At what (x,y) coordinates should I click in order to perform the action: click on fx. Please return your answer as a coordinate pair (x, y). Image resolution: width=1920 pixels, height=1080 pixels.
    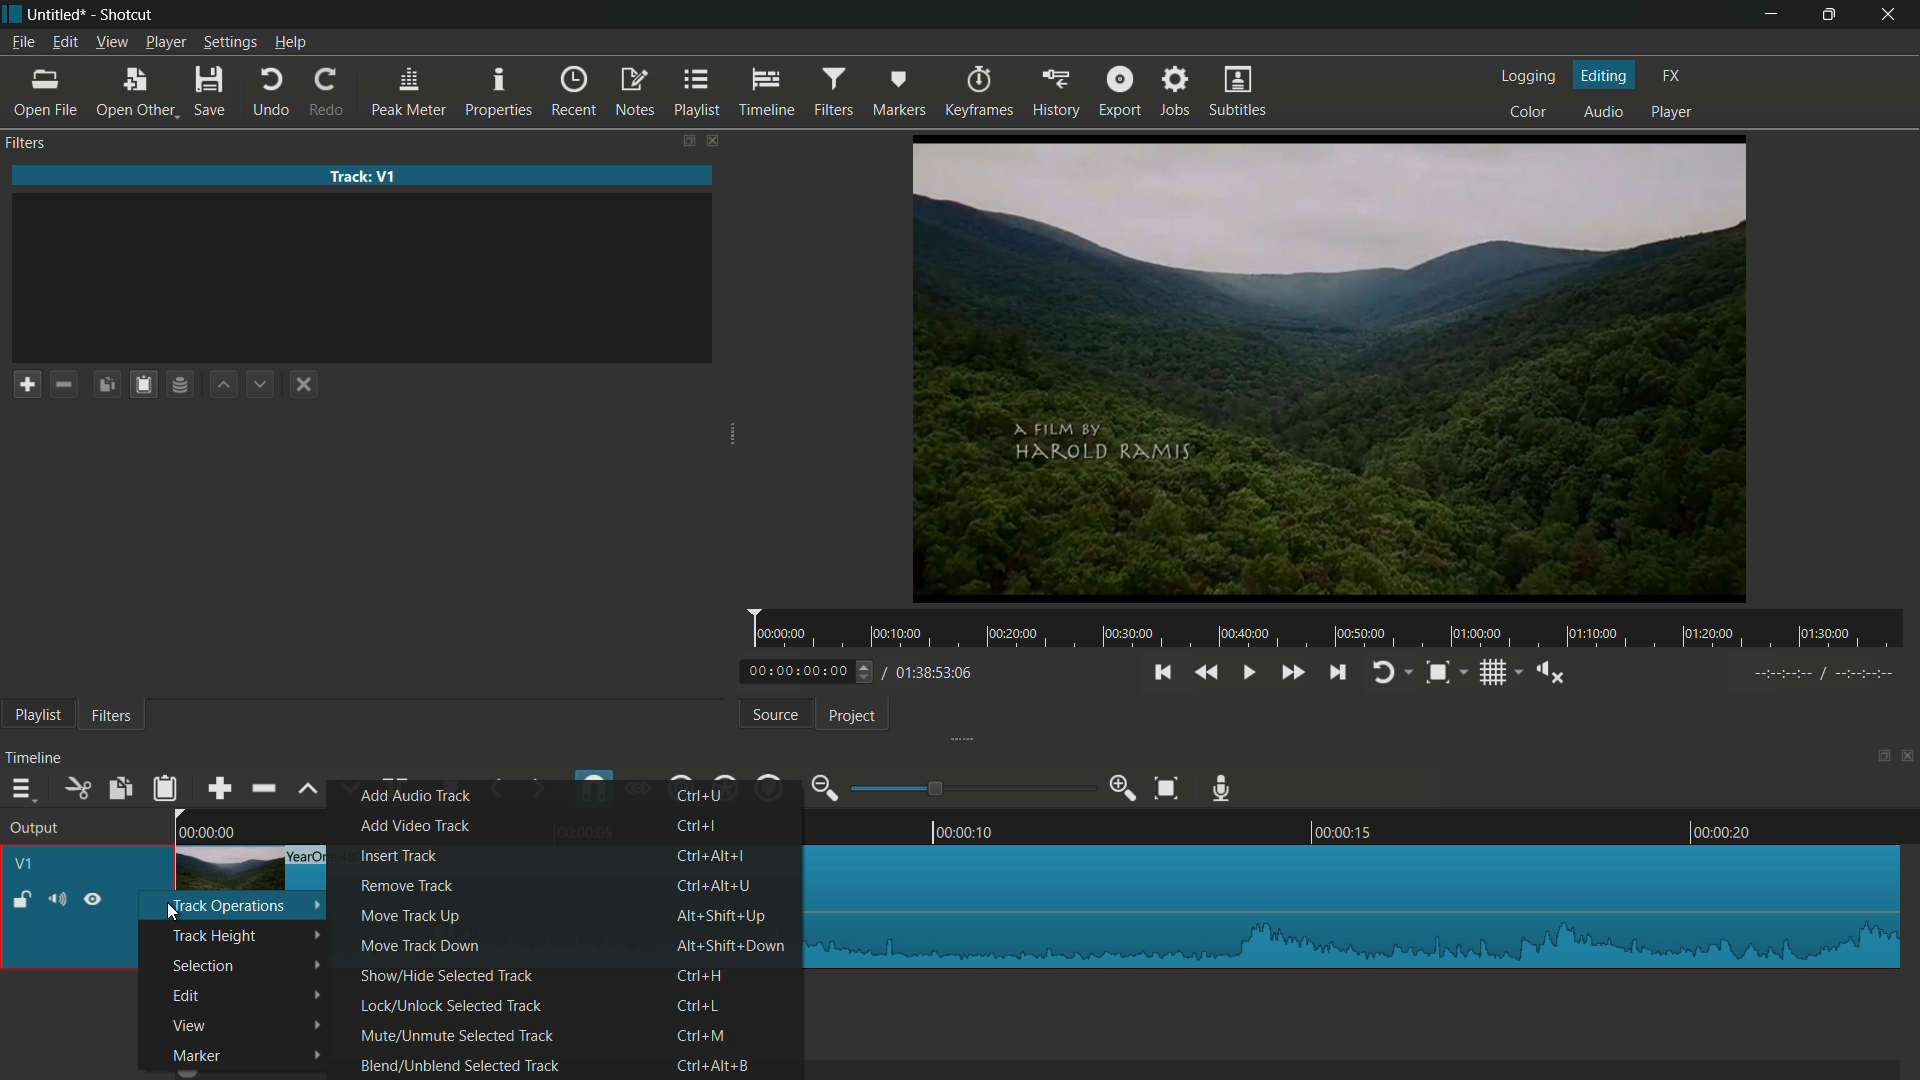
    Looking at the image, I should click on (1673, 76).